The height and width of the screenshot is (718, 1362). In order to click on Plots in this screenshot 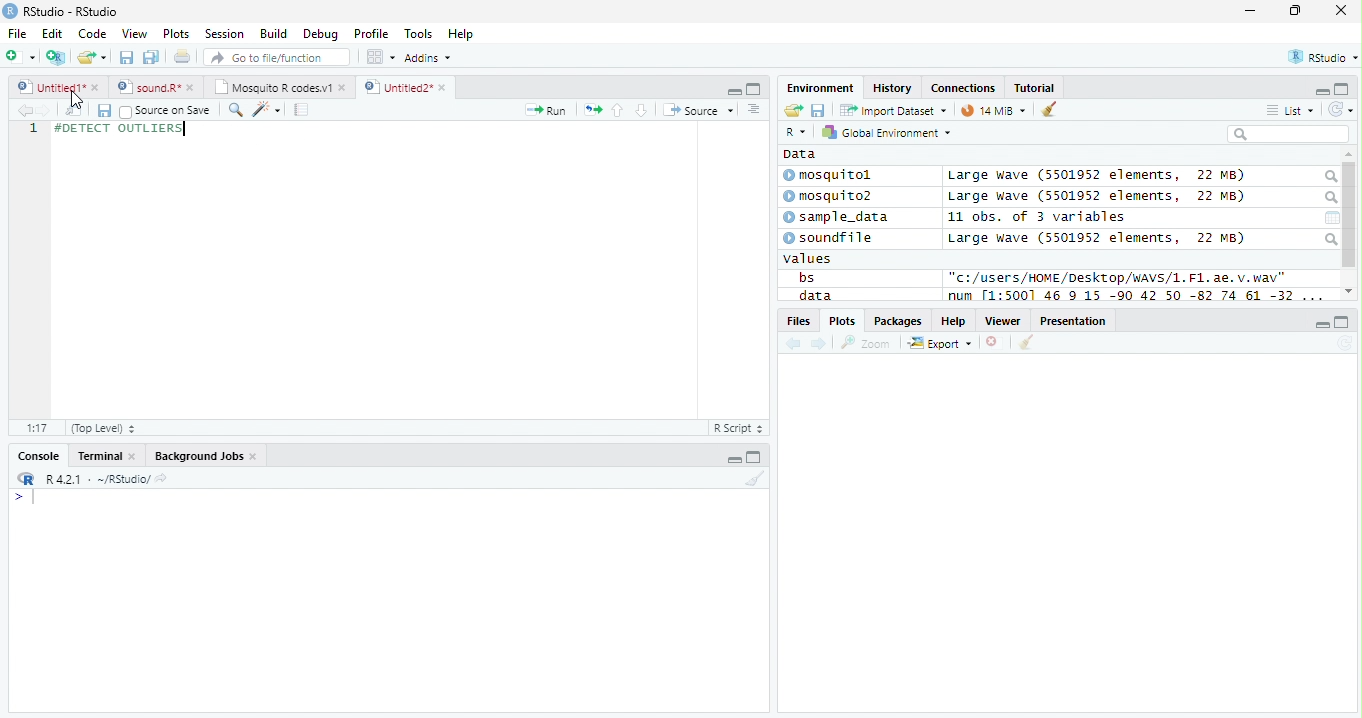, I will do `click(841, 321)`.